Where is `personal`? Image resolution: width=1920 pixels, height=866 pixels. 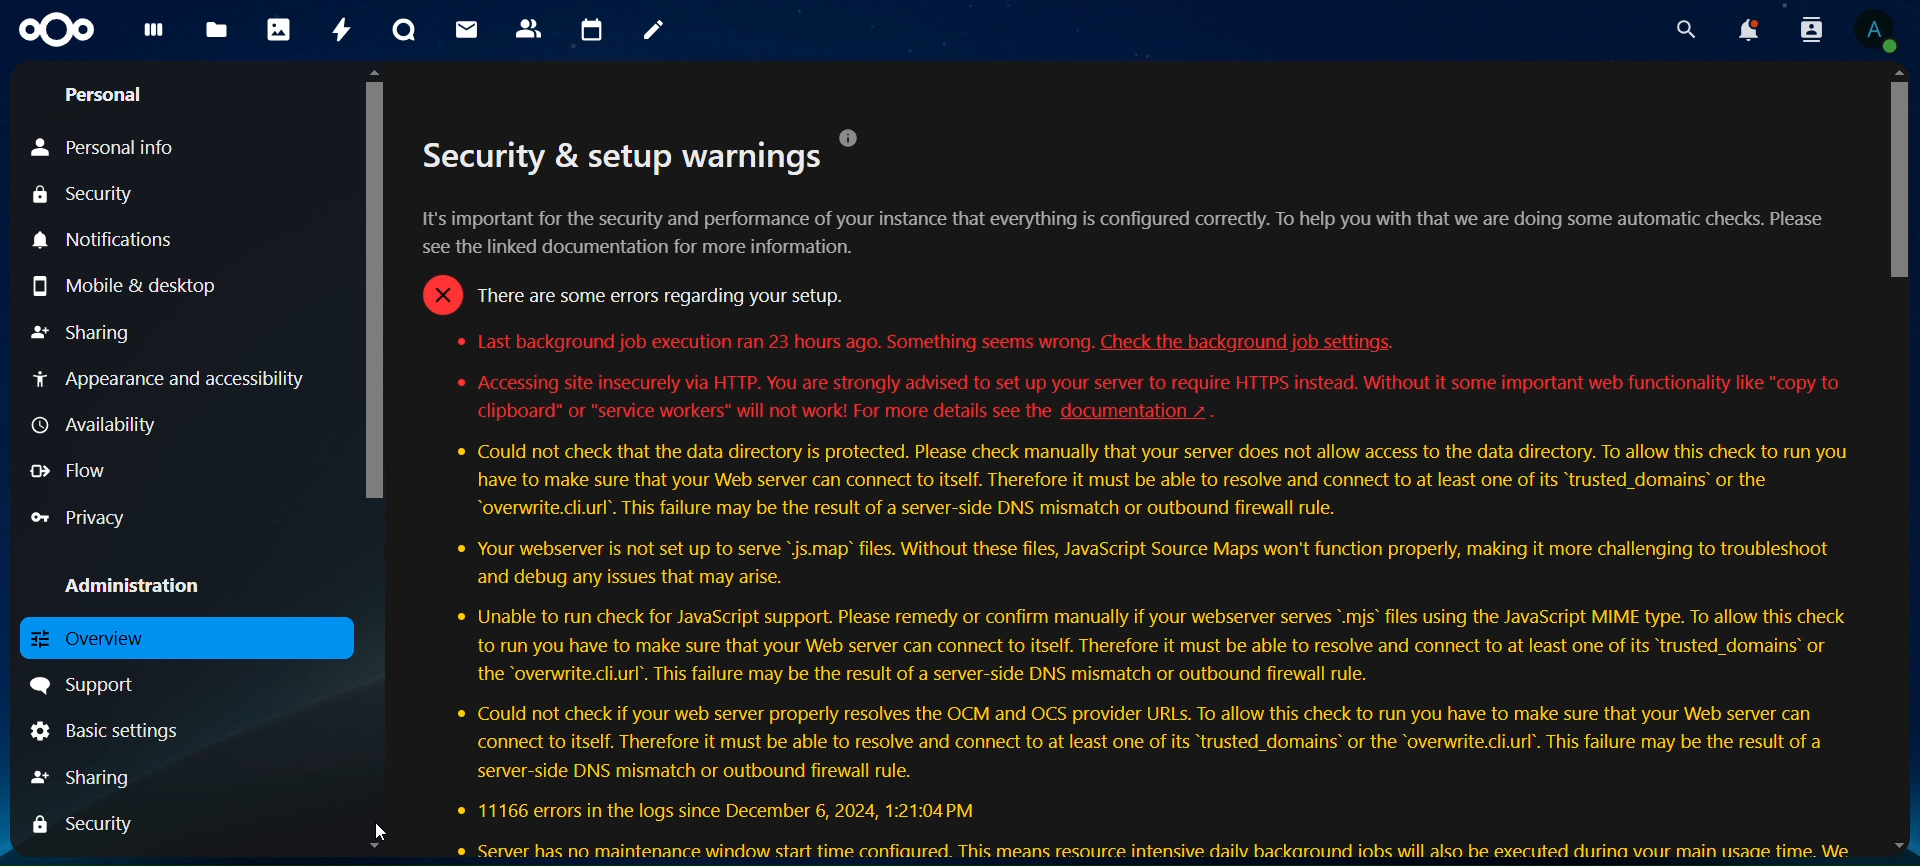 personal is located at coordinates (103, 94).